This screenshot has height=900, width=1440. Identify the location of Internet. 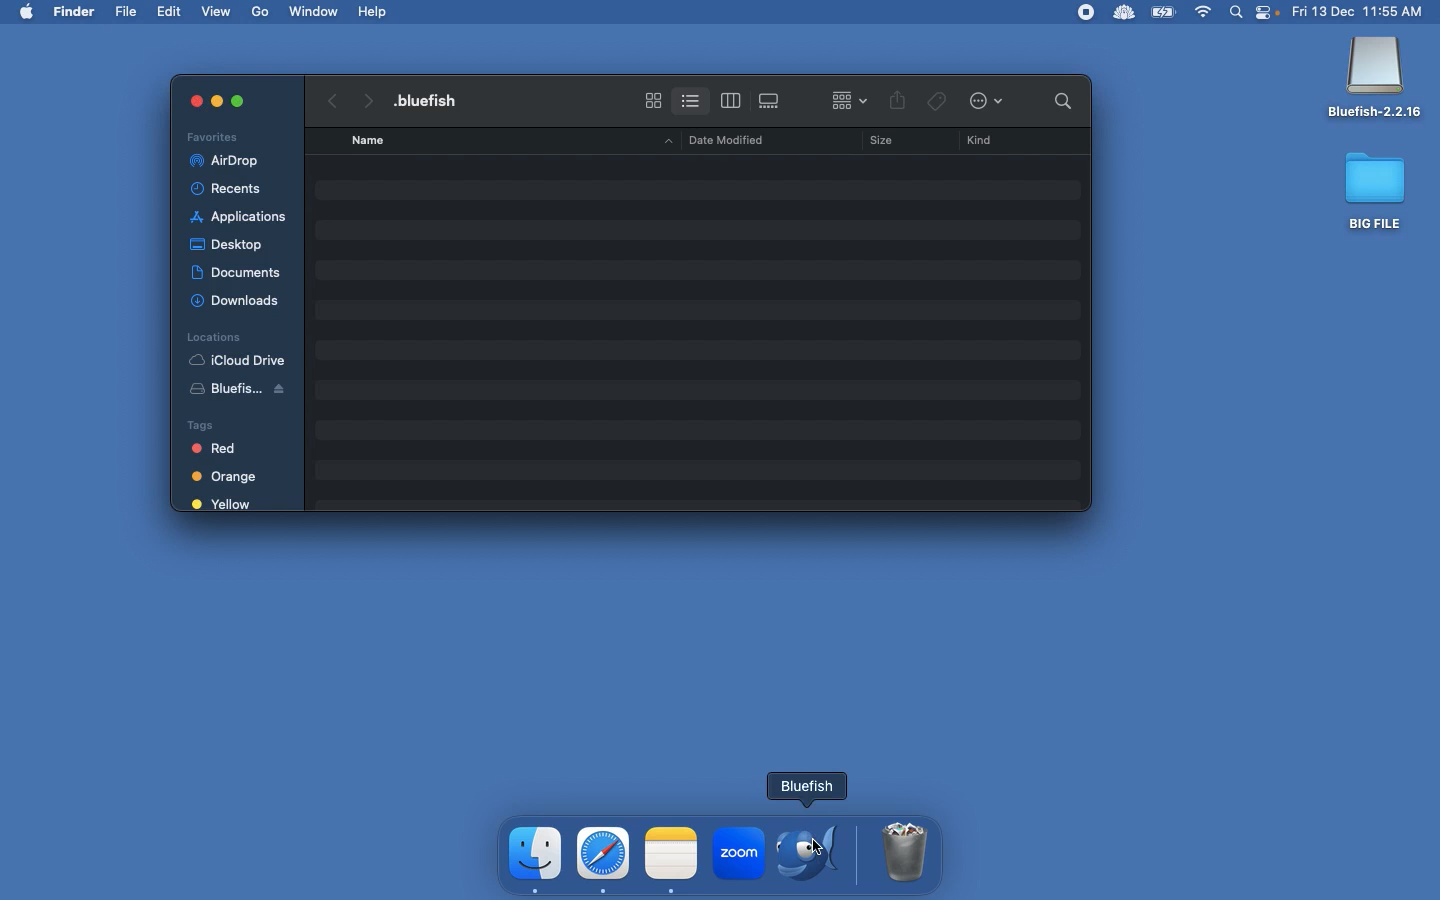
(1204, 13).